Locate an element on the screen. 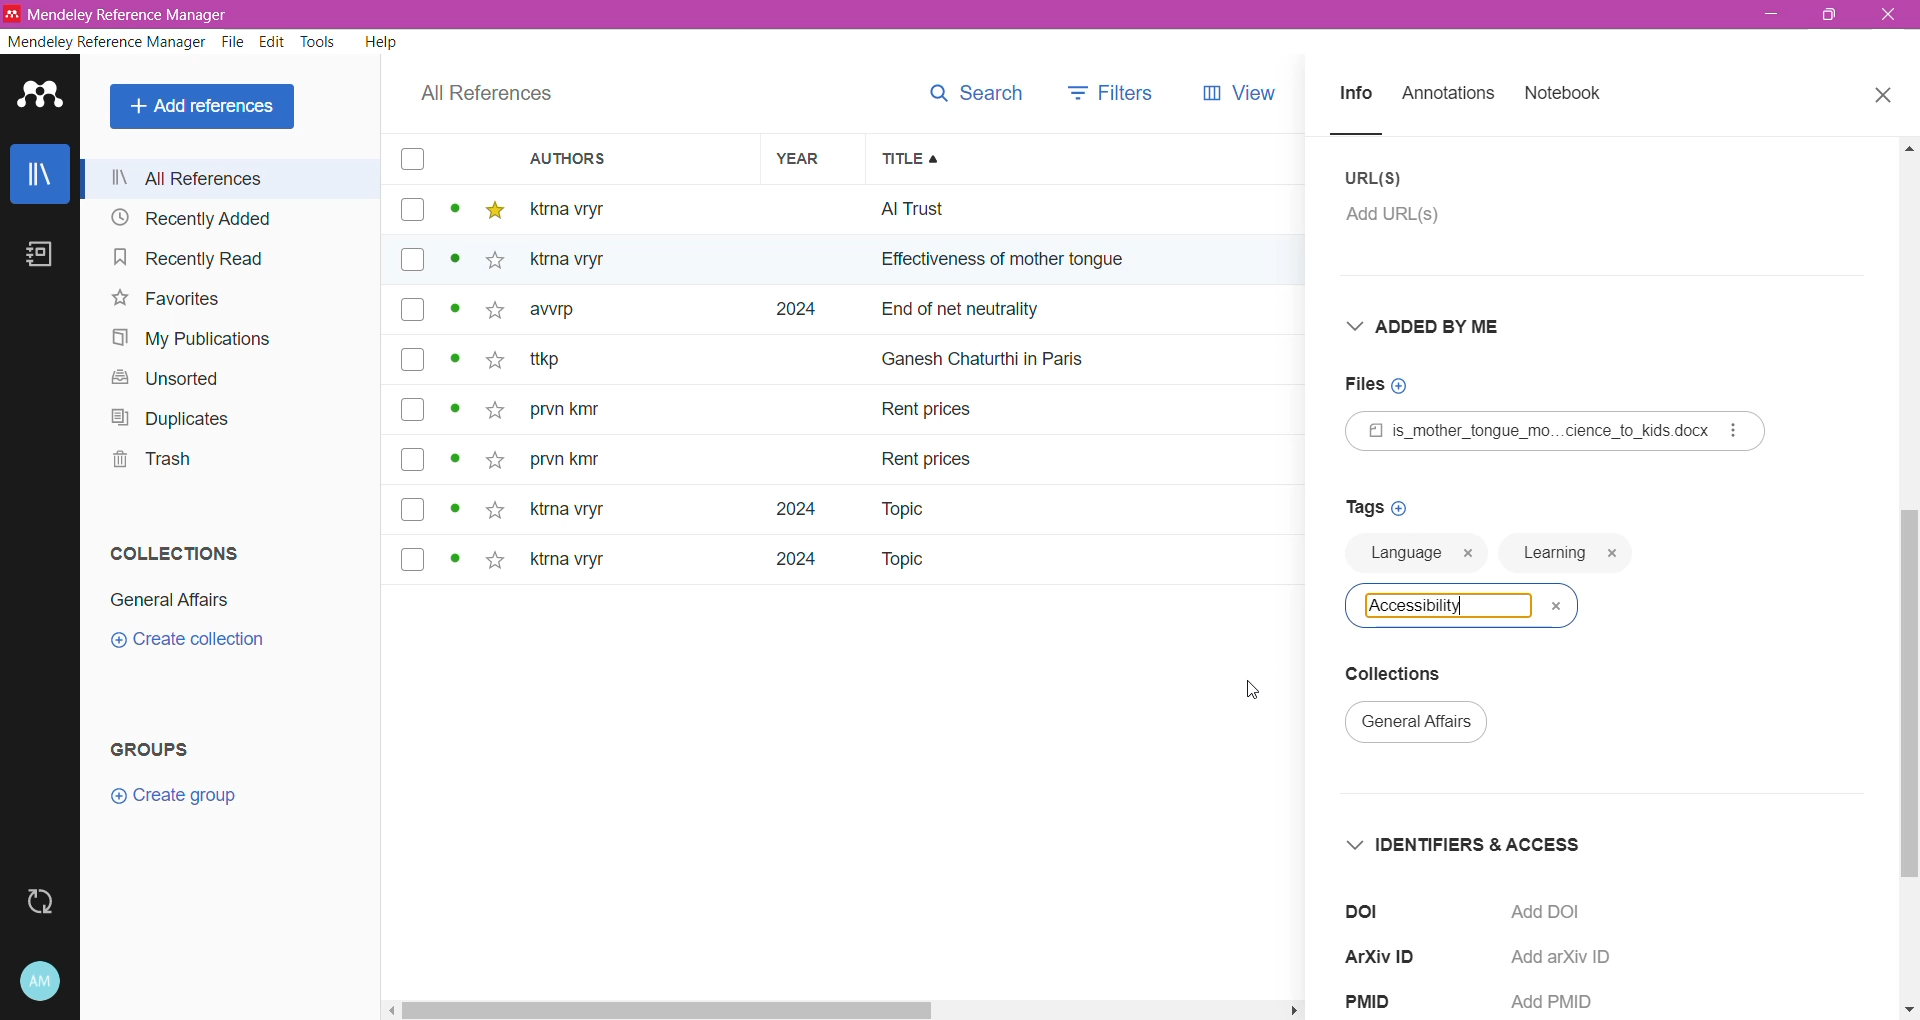  Application Logo is located at coordinates (41, 97).